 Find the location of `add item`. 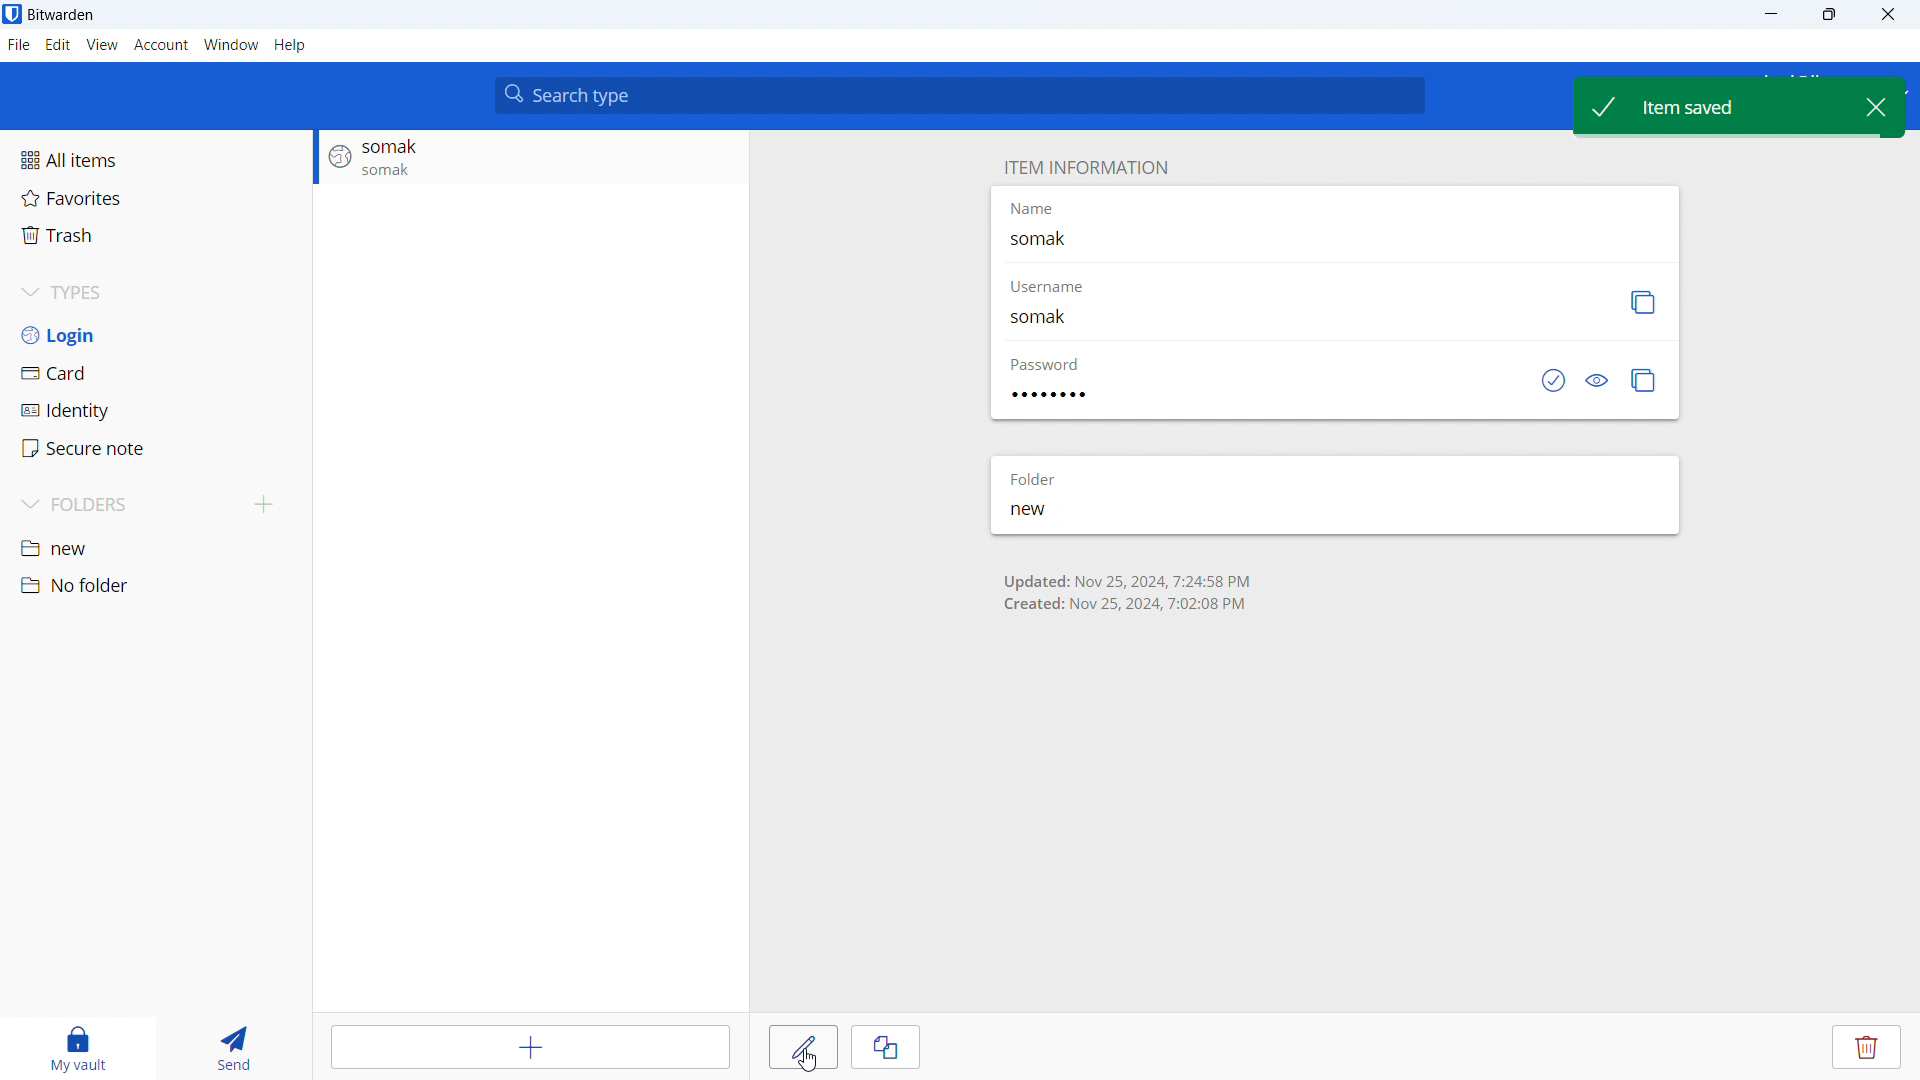

add item is located at coordinates (534, 1046).